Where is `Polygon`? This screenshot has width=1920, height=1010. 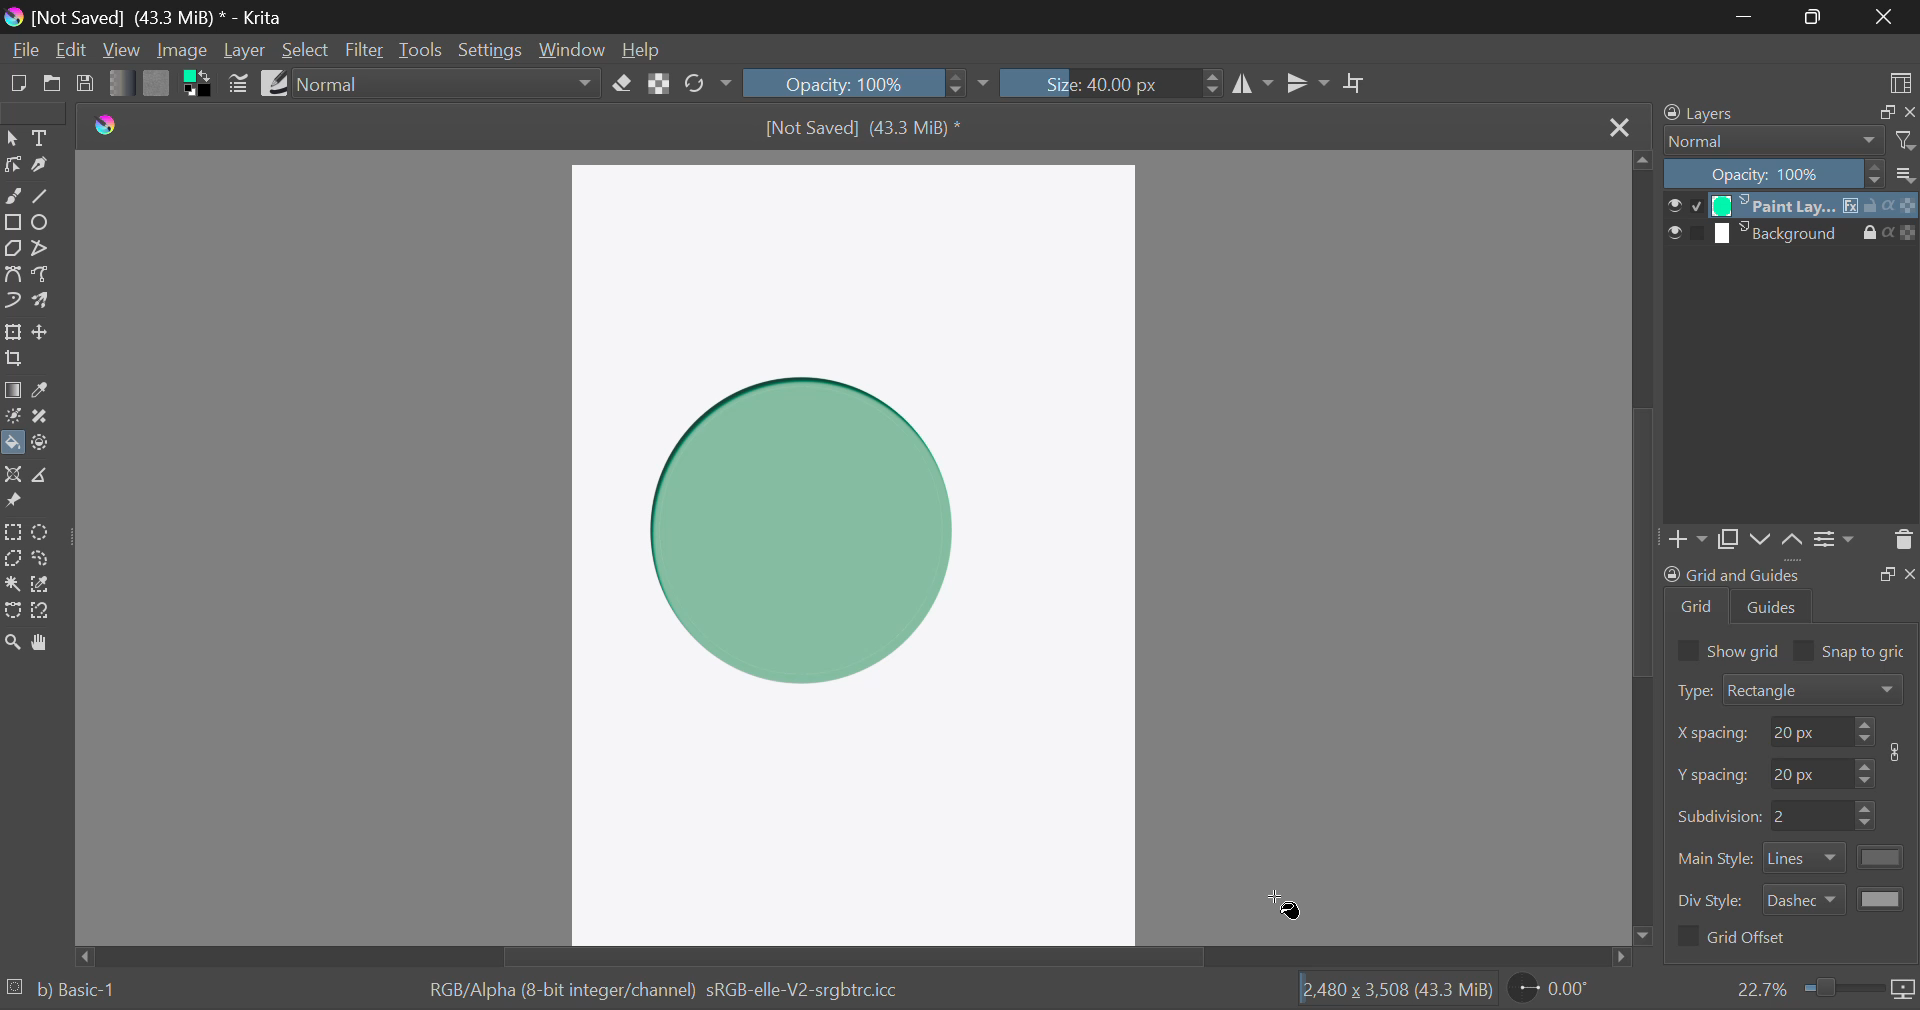 Polygon is located at coordinates (12, 247).